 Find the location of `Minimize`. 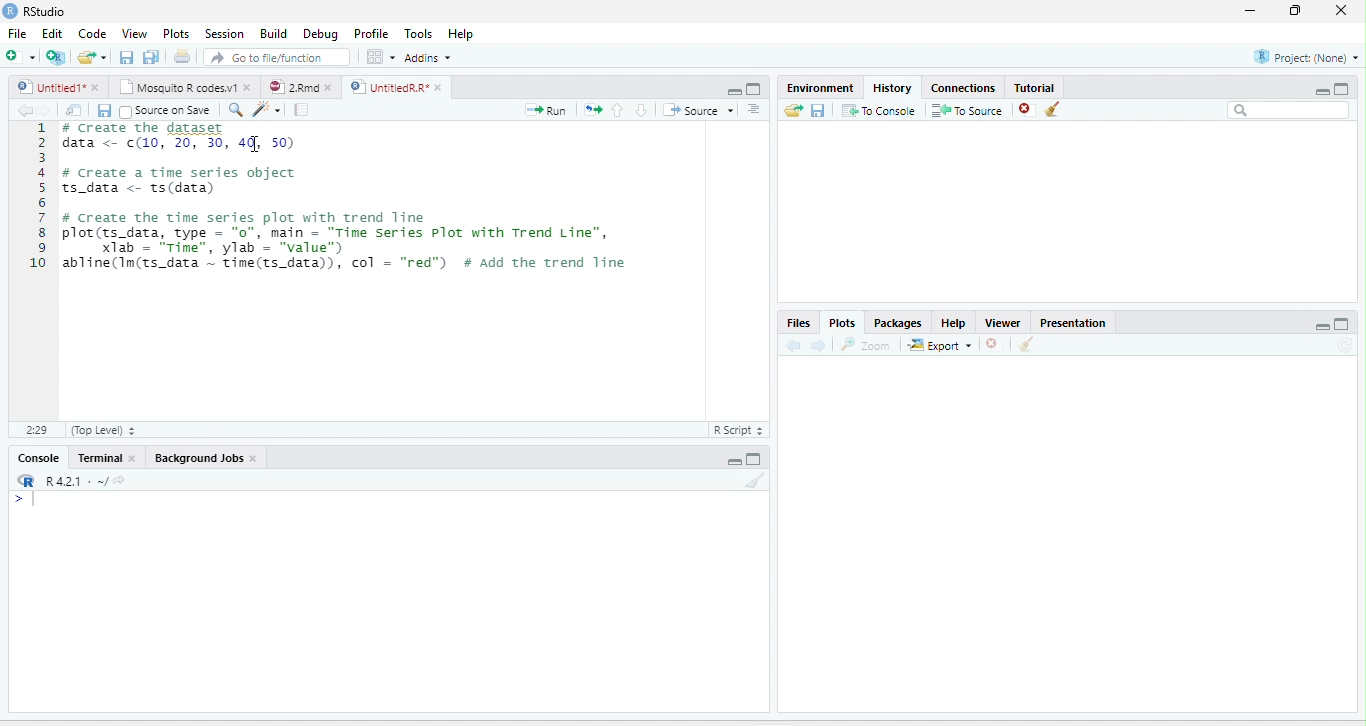

Minimize is located at coordinates (732, 462).